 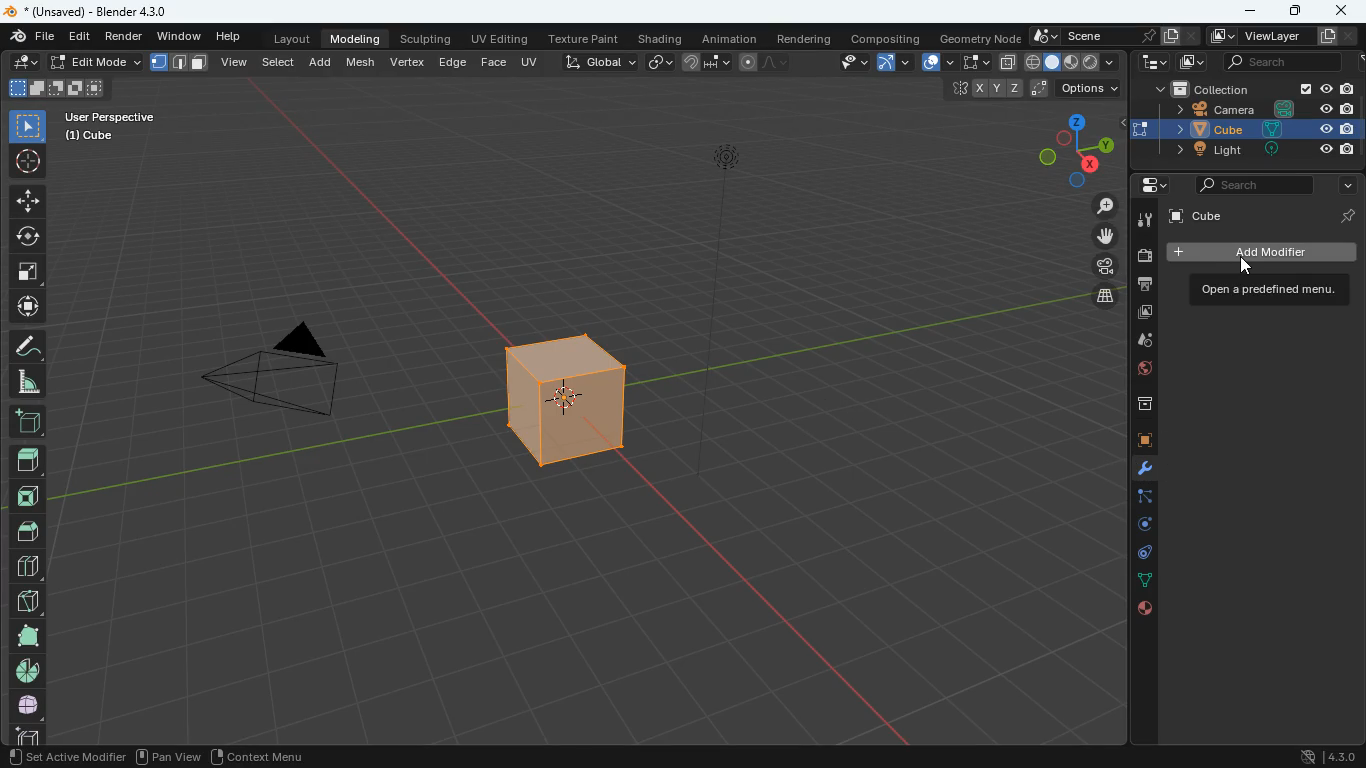 What do you see at coordinates (1277, 36) in the screenshot?
I see `viewlayer` at bounding box center [1277, 36].